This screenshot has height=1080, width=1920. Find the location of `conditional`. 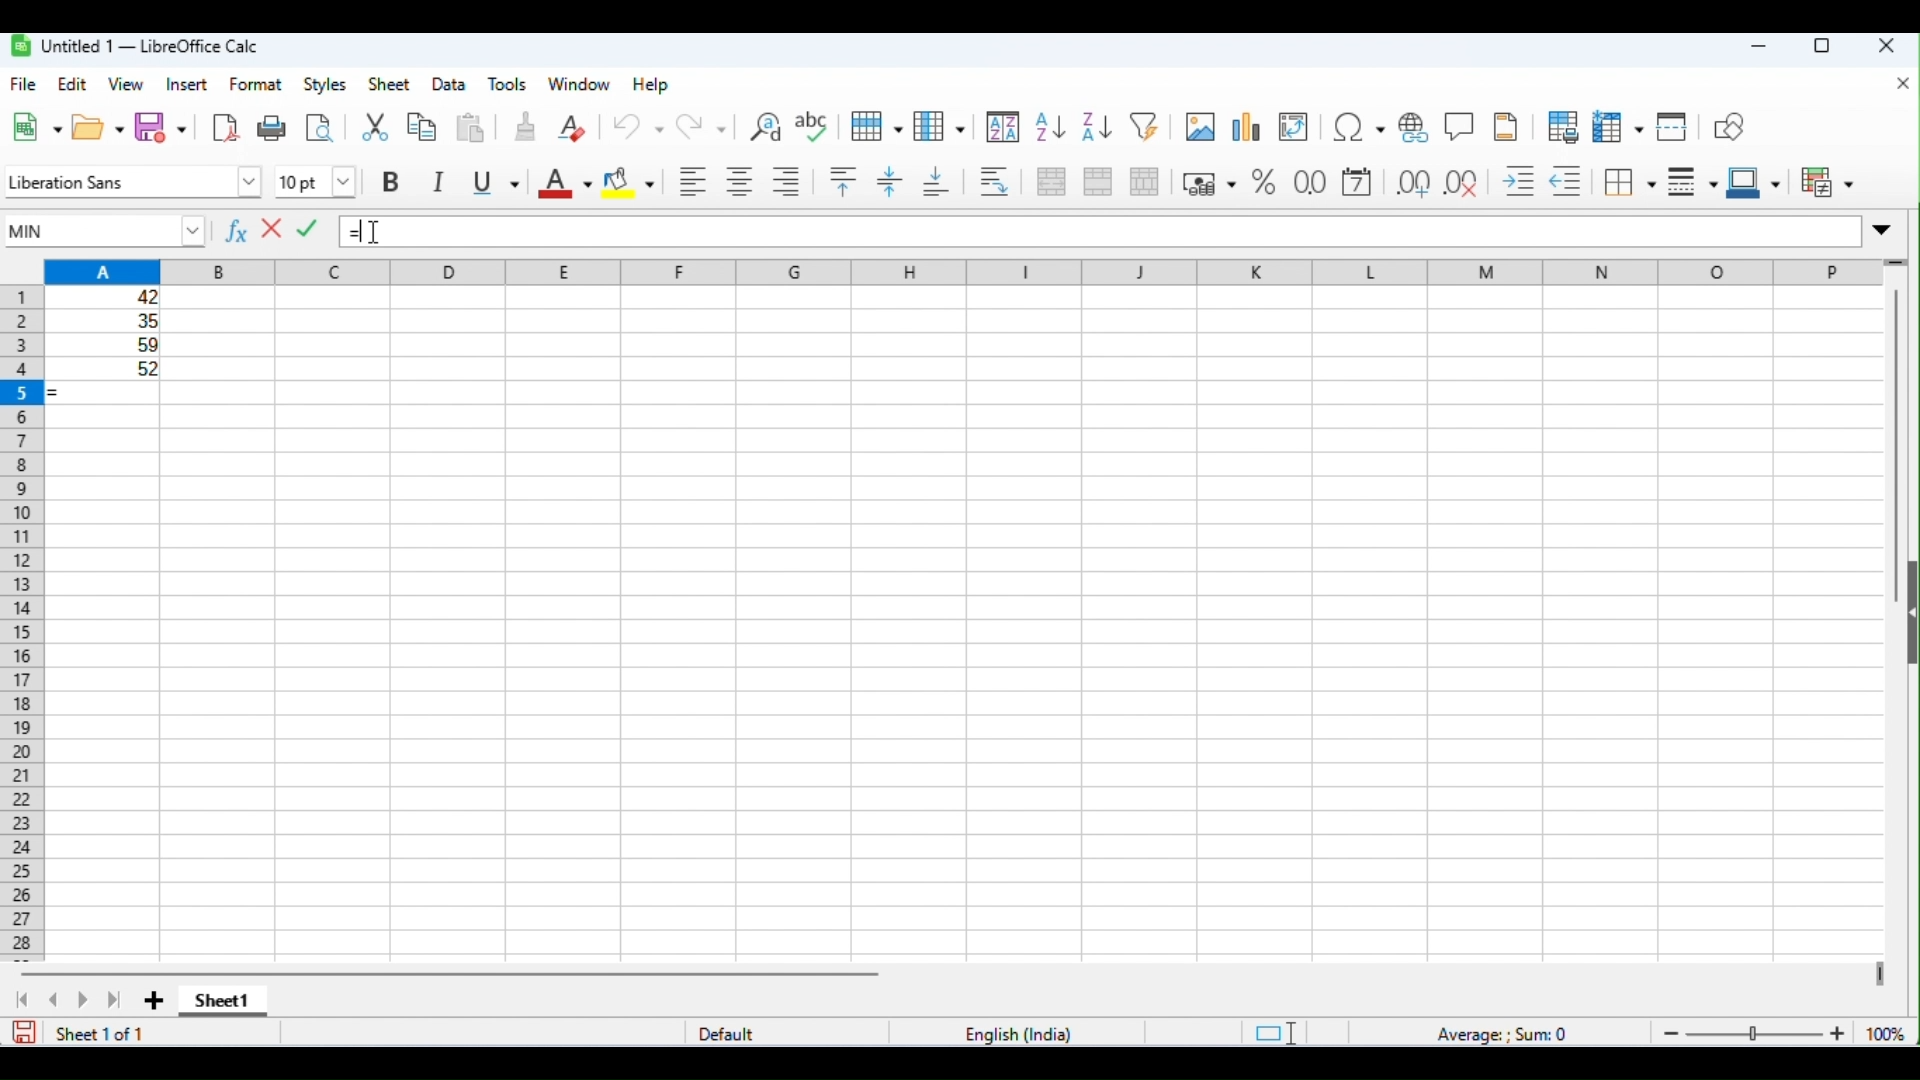

conditional is located at coordinates (1825, 183).